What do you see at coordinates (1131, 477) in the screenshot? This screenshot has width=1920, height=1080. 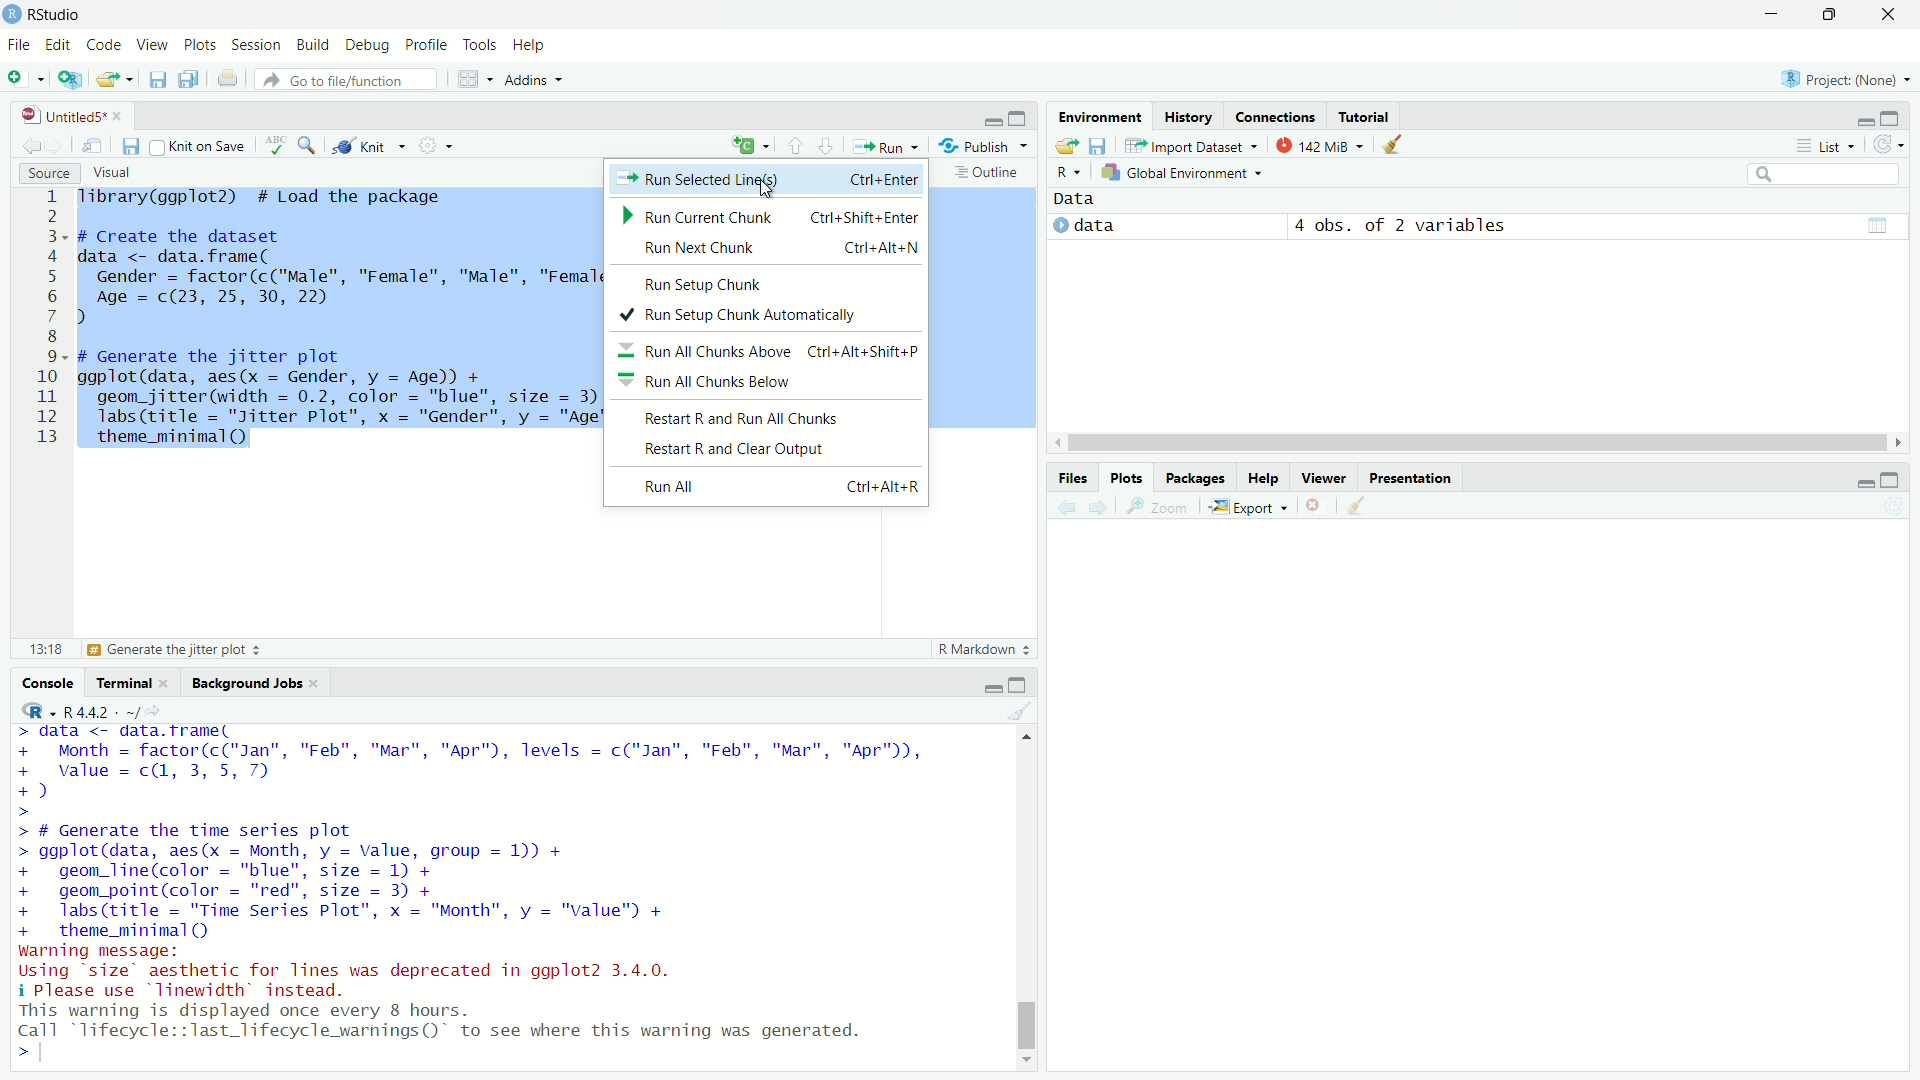 I see `plots` at bounding box center [1131, 477].